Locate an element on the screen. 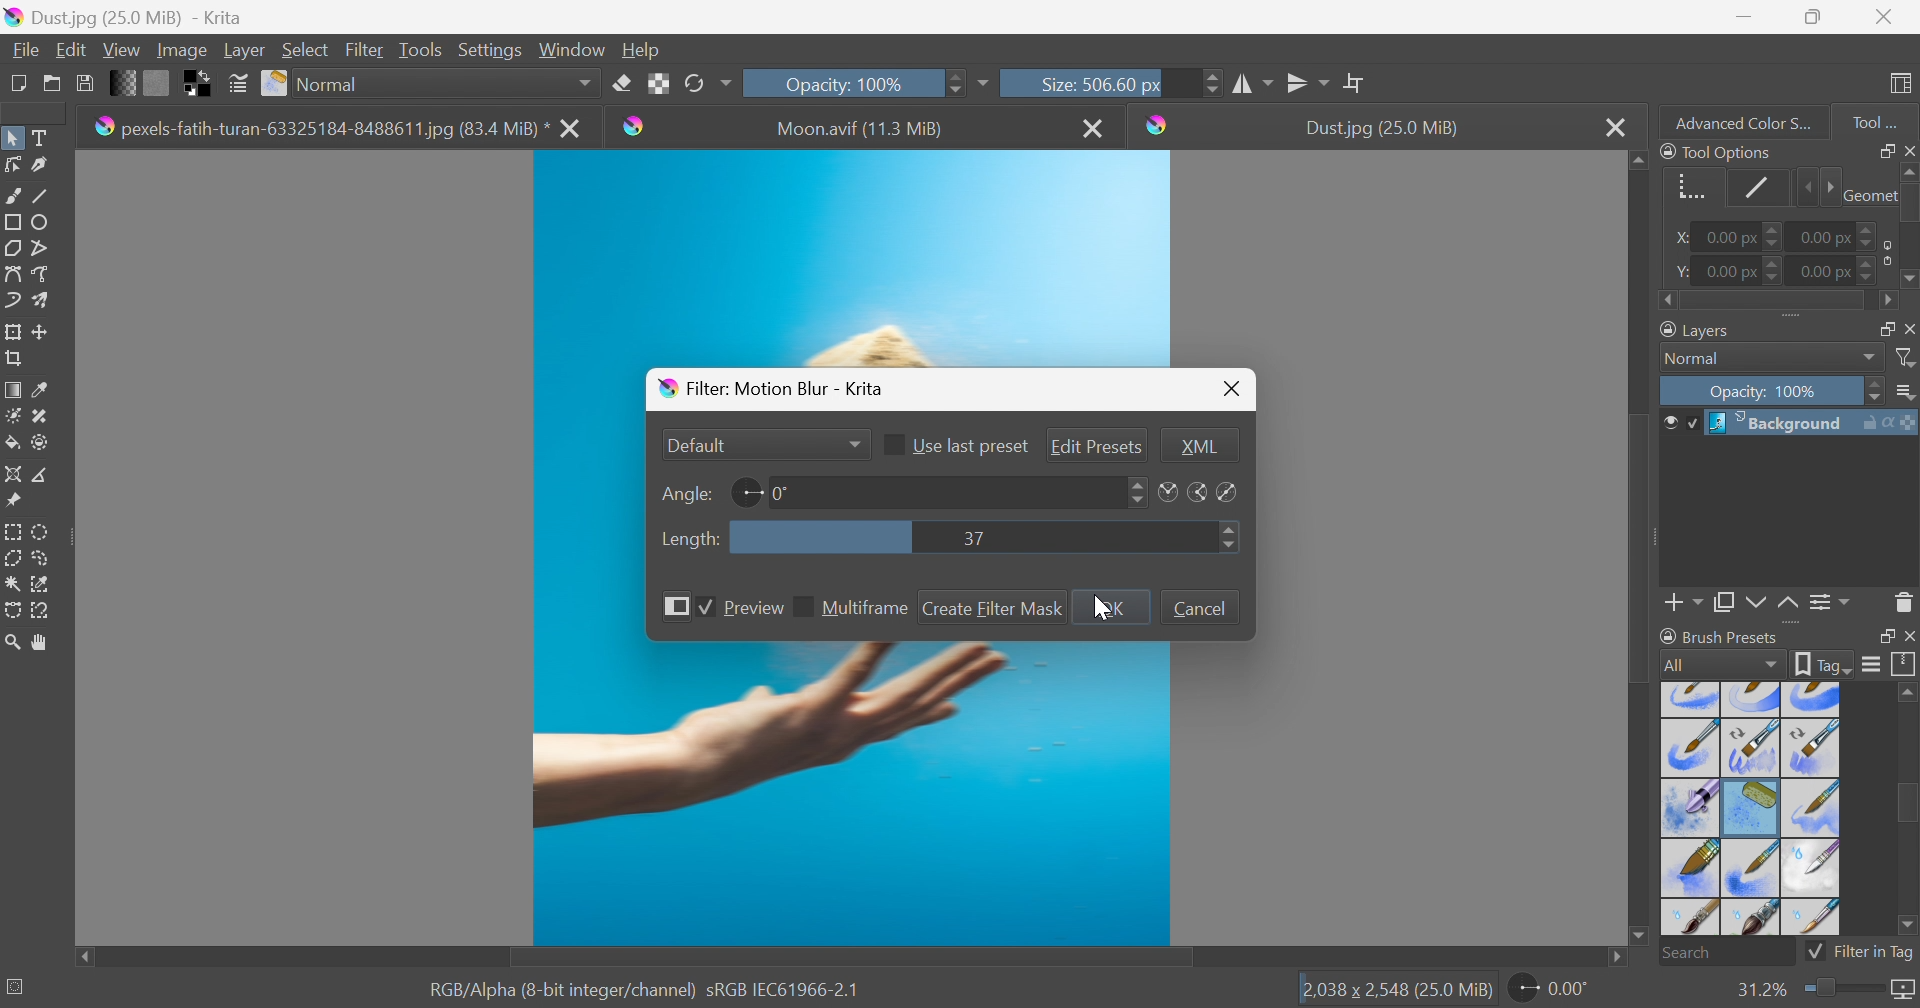 Image resolution: width=1920 pixels, height=1008 pixels. Dust.jpg (25.0 MB) is located at coordinates (123, 16).